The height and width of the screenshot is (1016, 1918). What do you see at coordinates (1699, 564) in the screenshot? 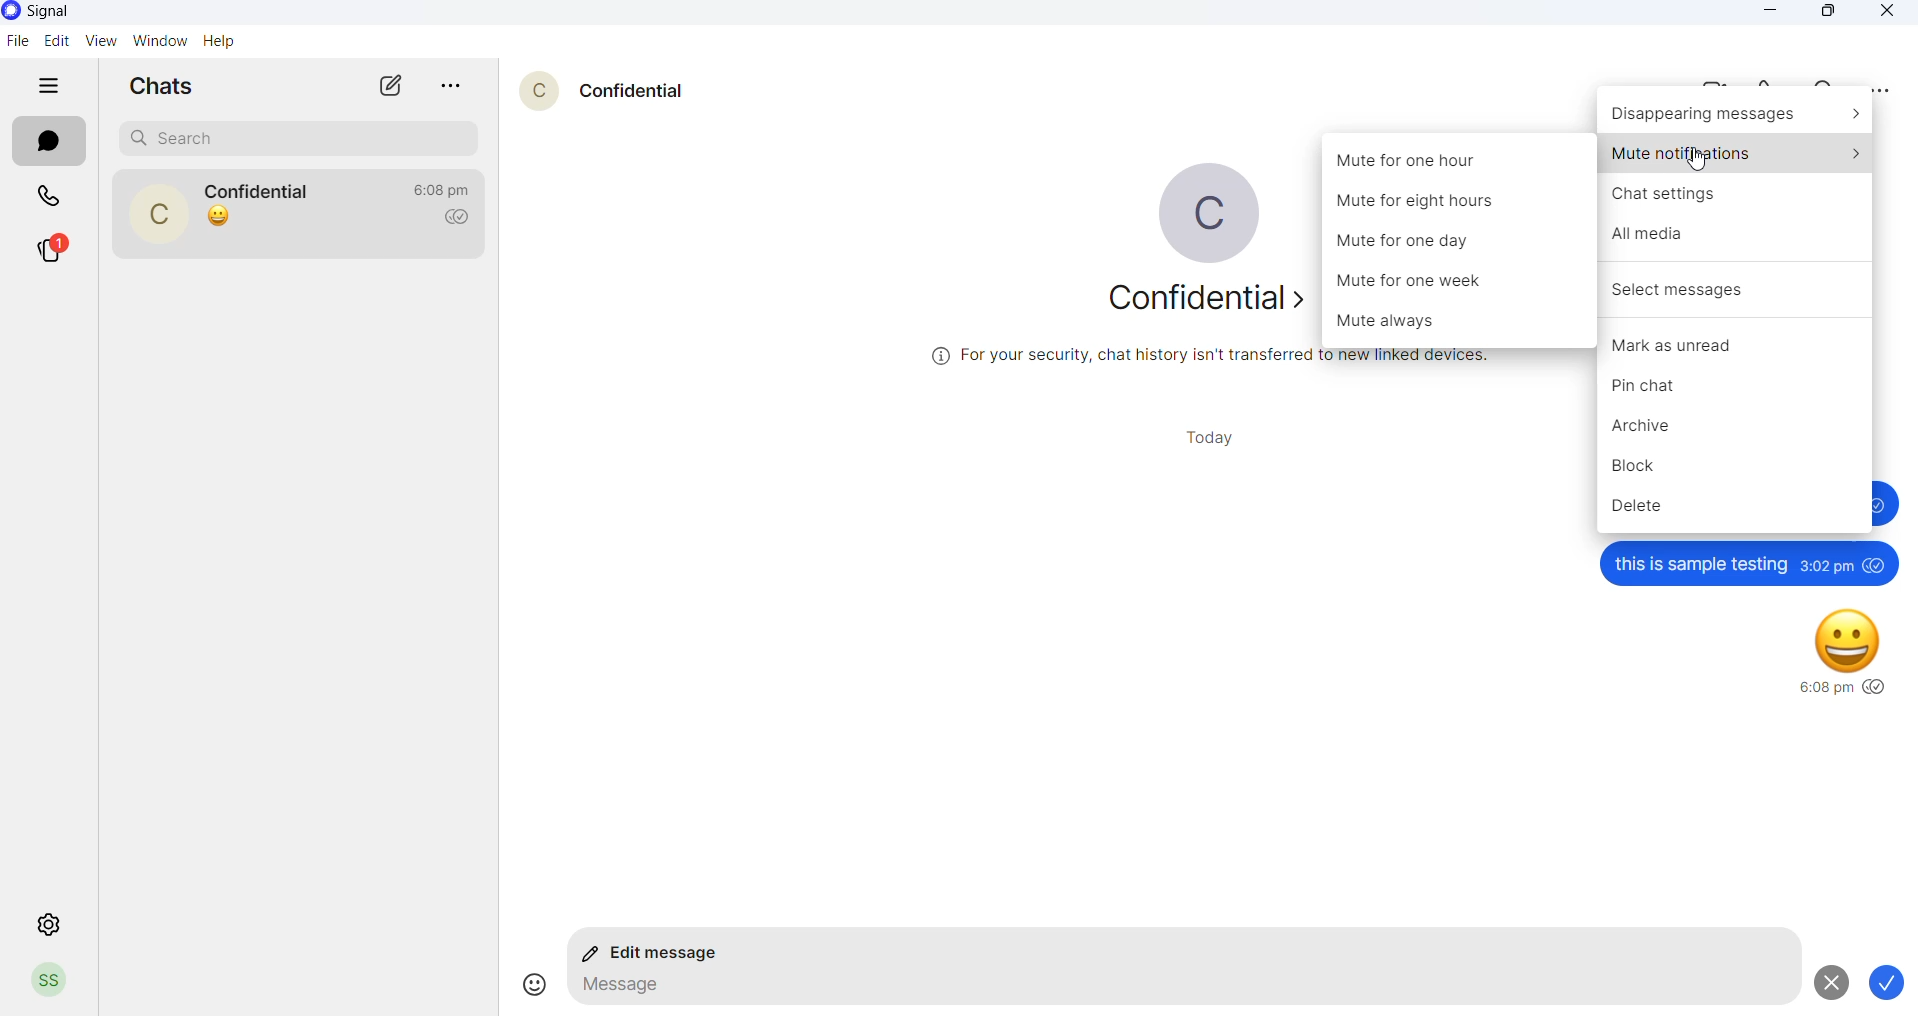
I see `this is a sample testing` at bounding box center [1699, 564].